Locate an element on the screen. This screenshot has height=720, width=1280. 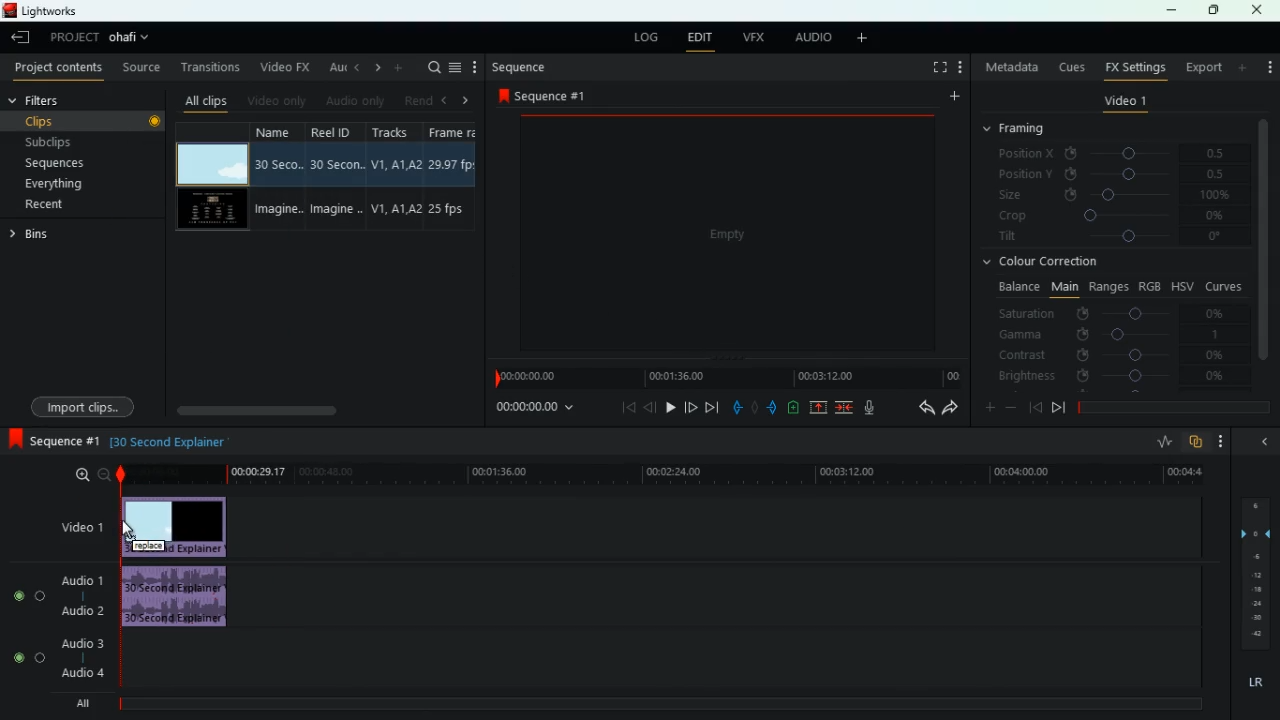
position x is located at coordinates (1122, 154).